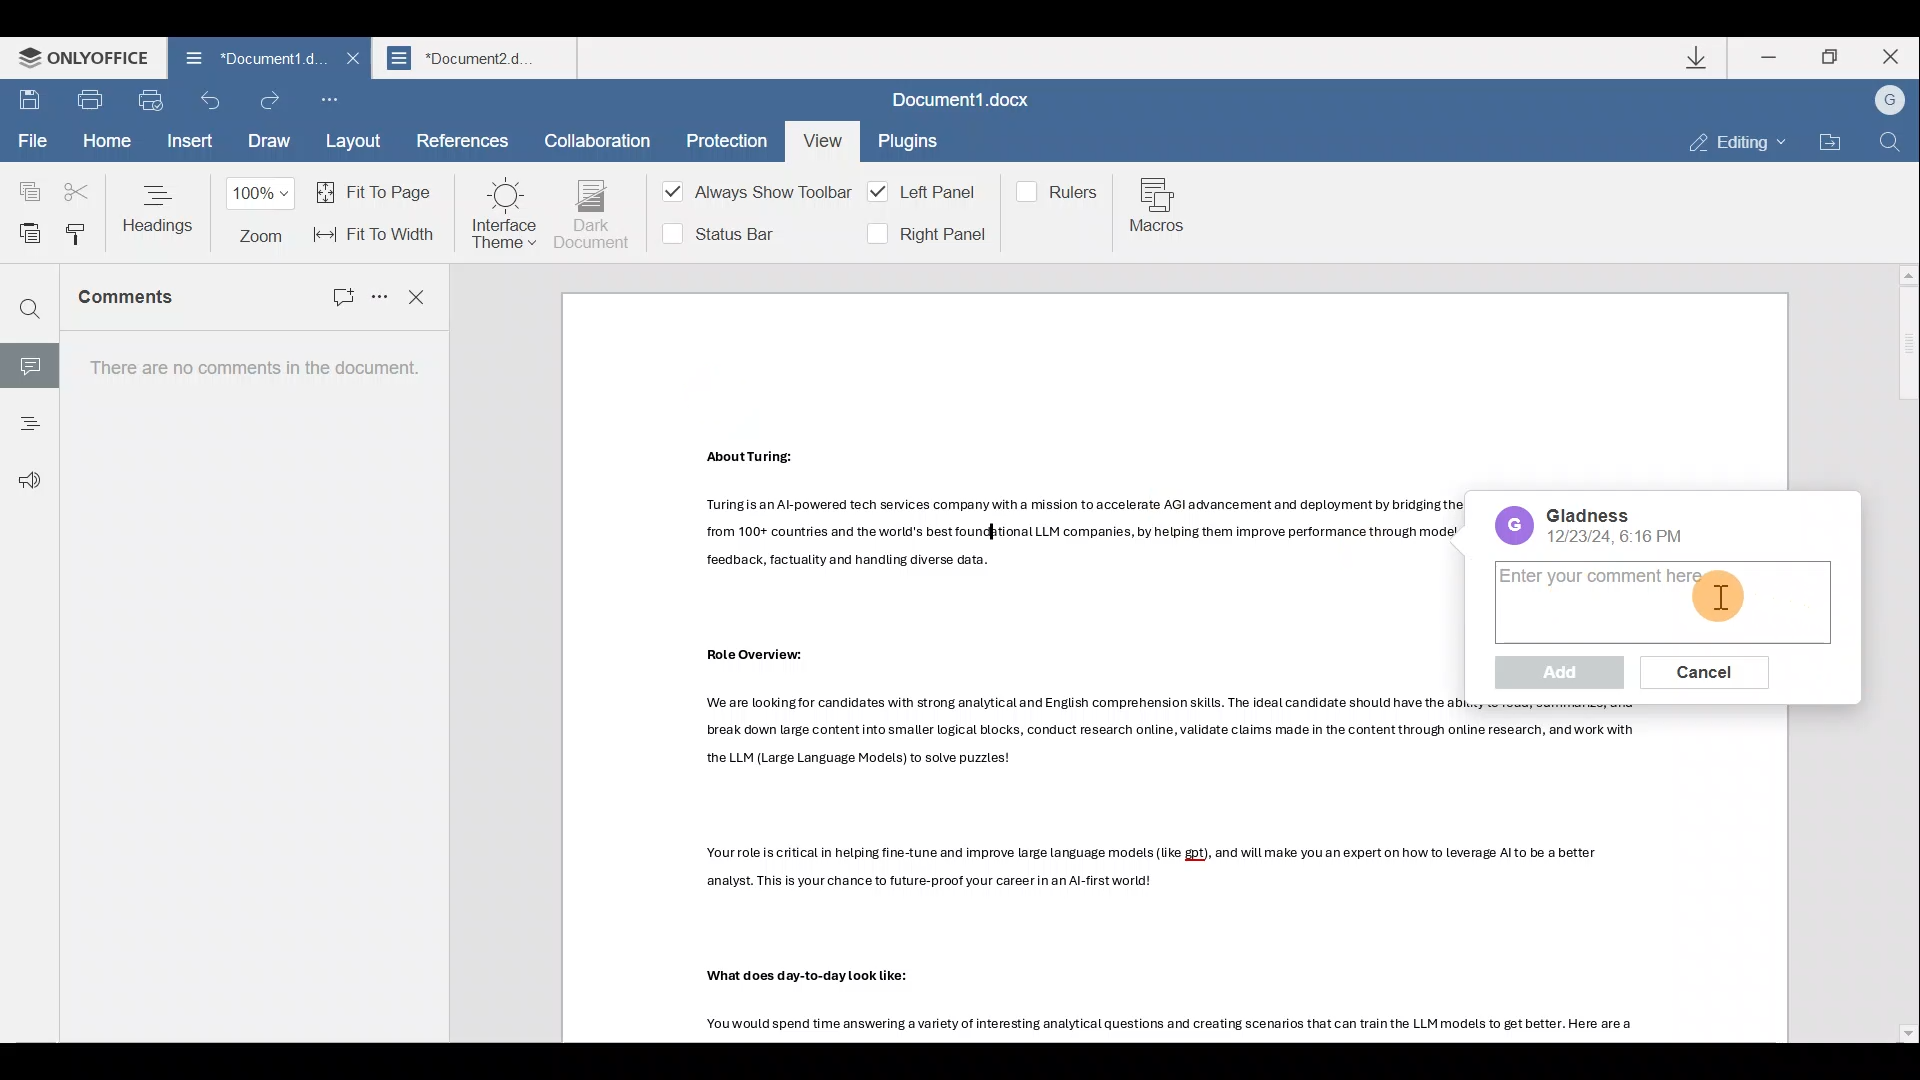  I want to click on There are no comments in the document, so click(246, 687).